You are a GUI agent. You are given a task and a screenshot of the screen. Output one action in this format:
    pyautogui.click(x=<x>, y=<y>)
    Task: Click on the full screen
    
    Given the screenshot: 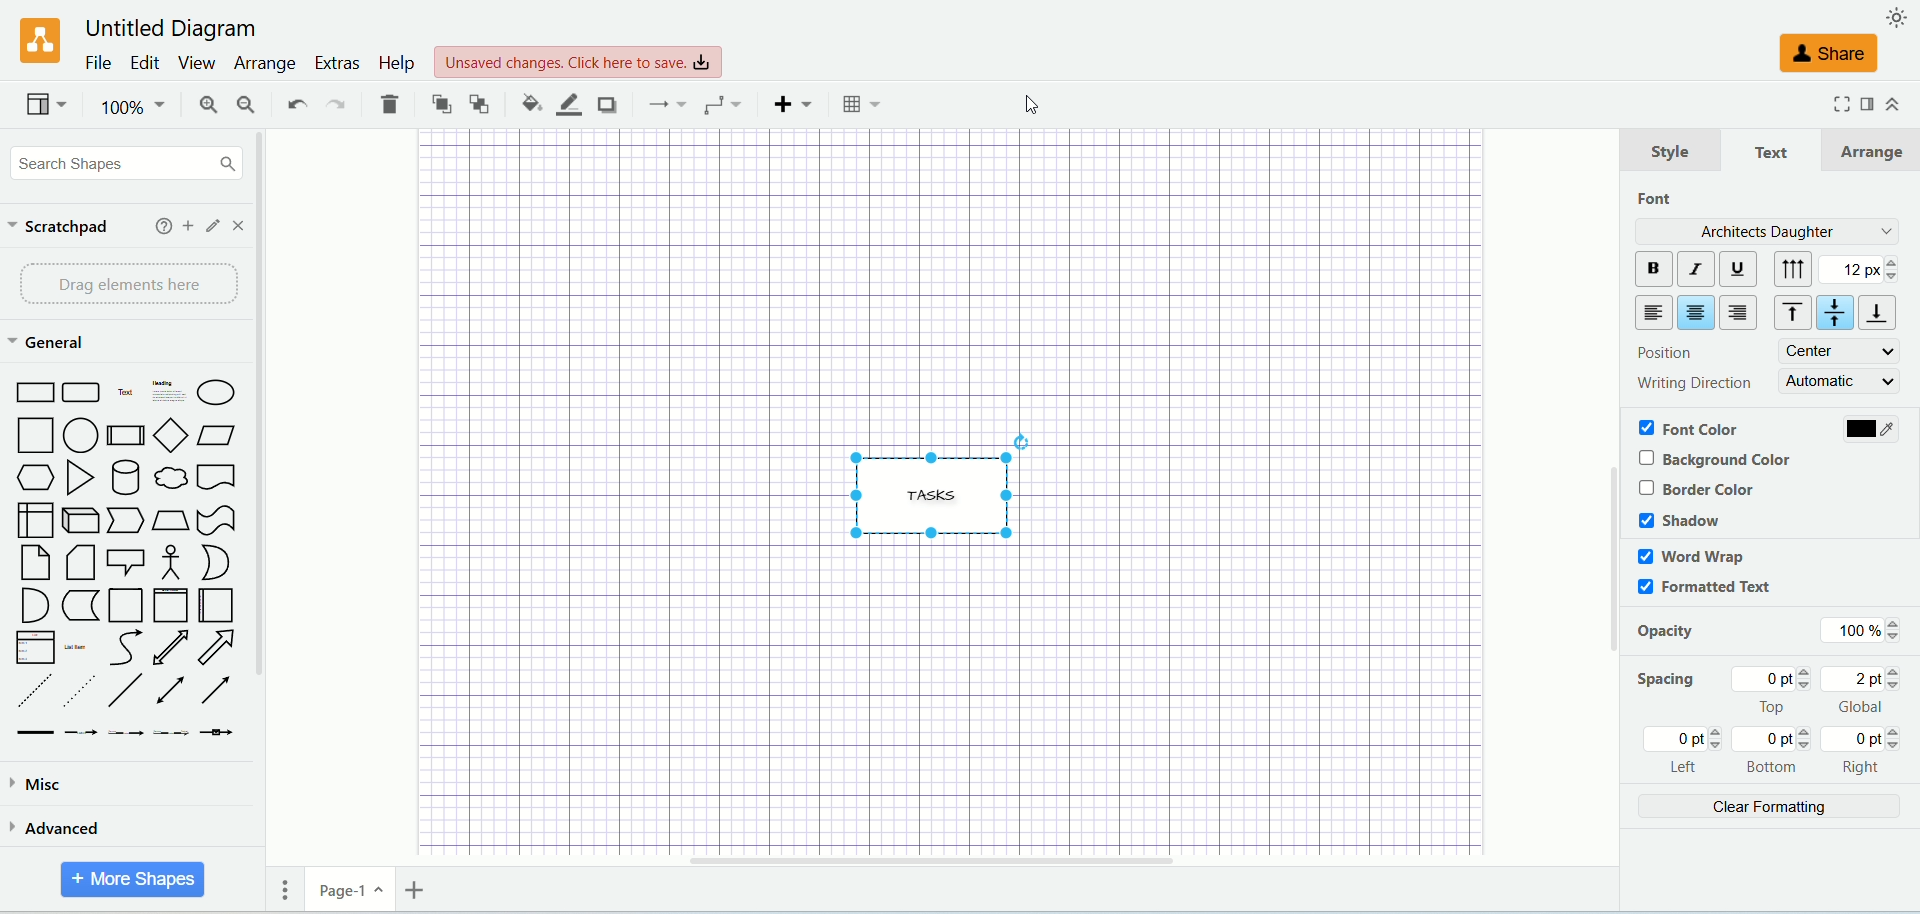 What is the action you would take?
    pyautogui.click(x=1838, y=109)
    